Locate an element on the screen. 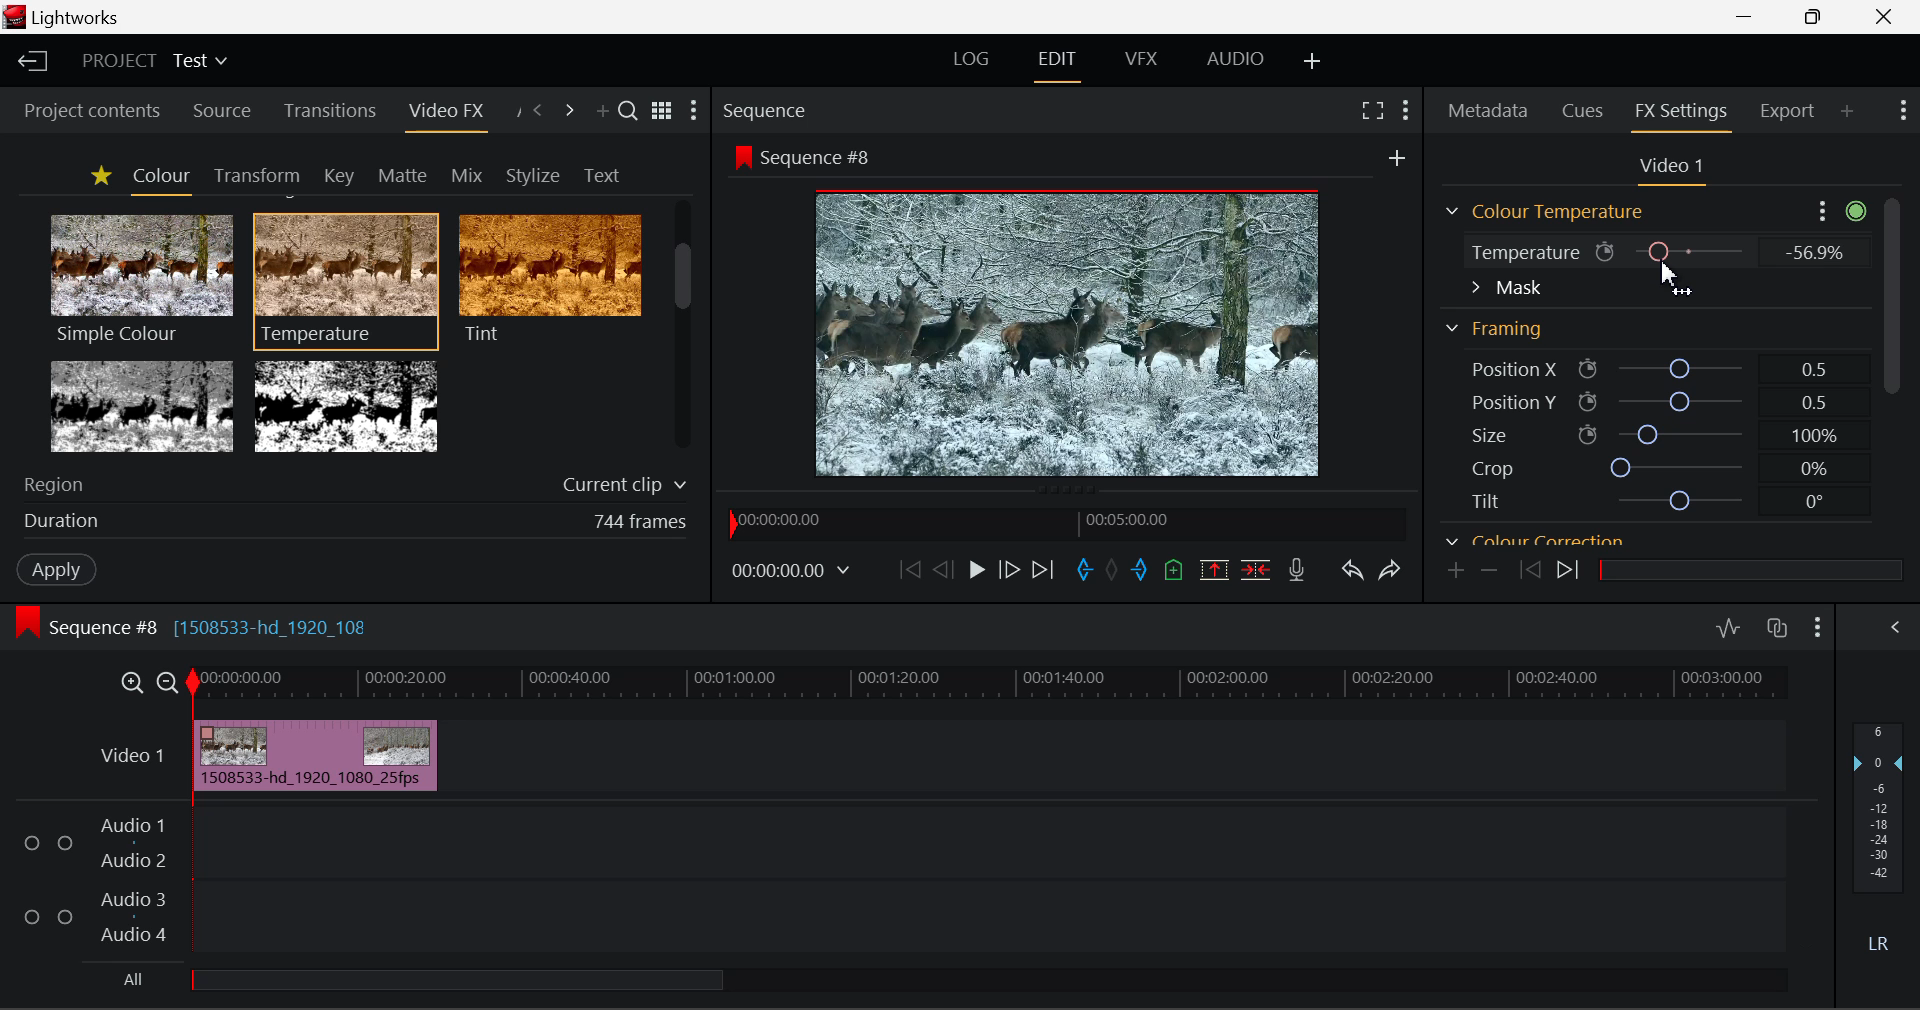  00:05:00.00 is located at coordinates (1131, 519).